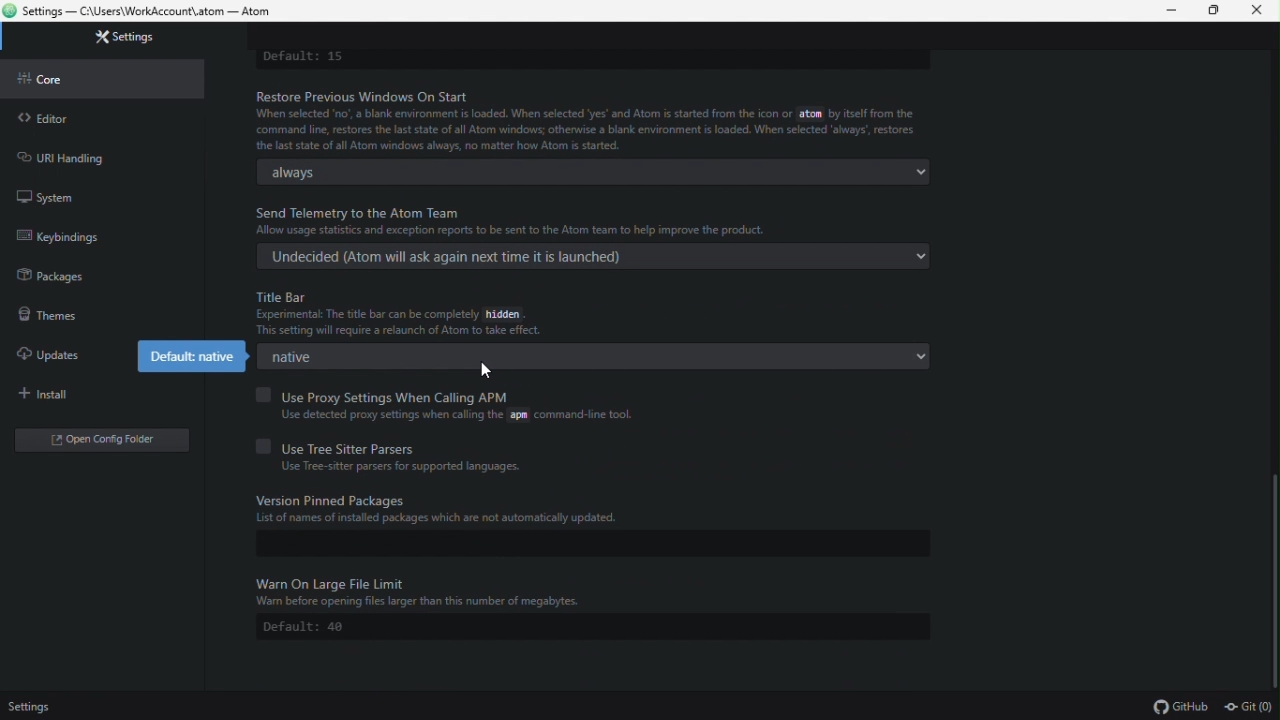 This screenshot has height=720, width=1280. I want to click on core, so click(104, 76).